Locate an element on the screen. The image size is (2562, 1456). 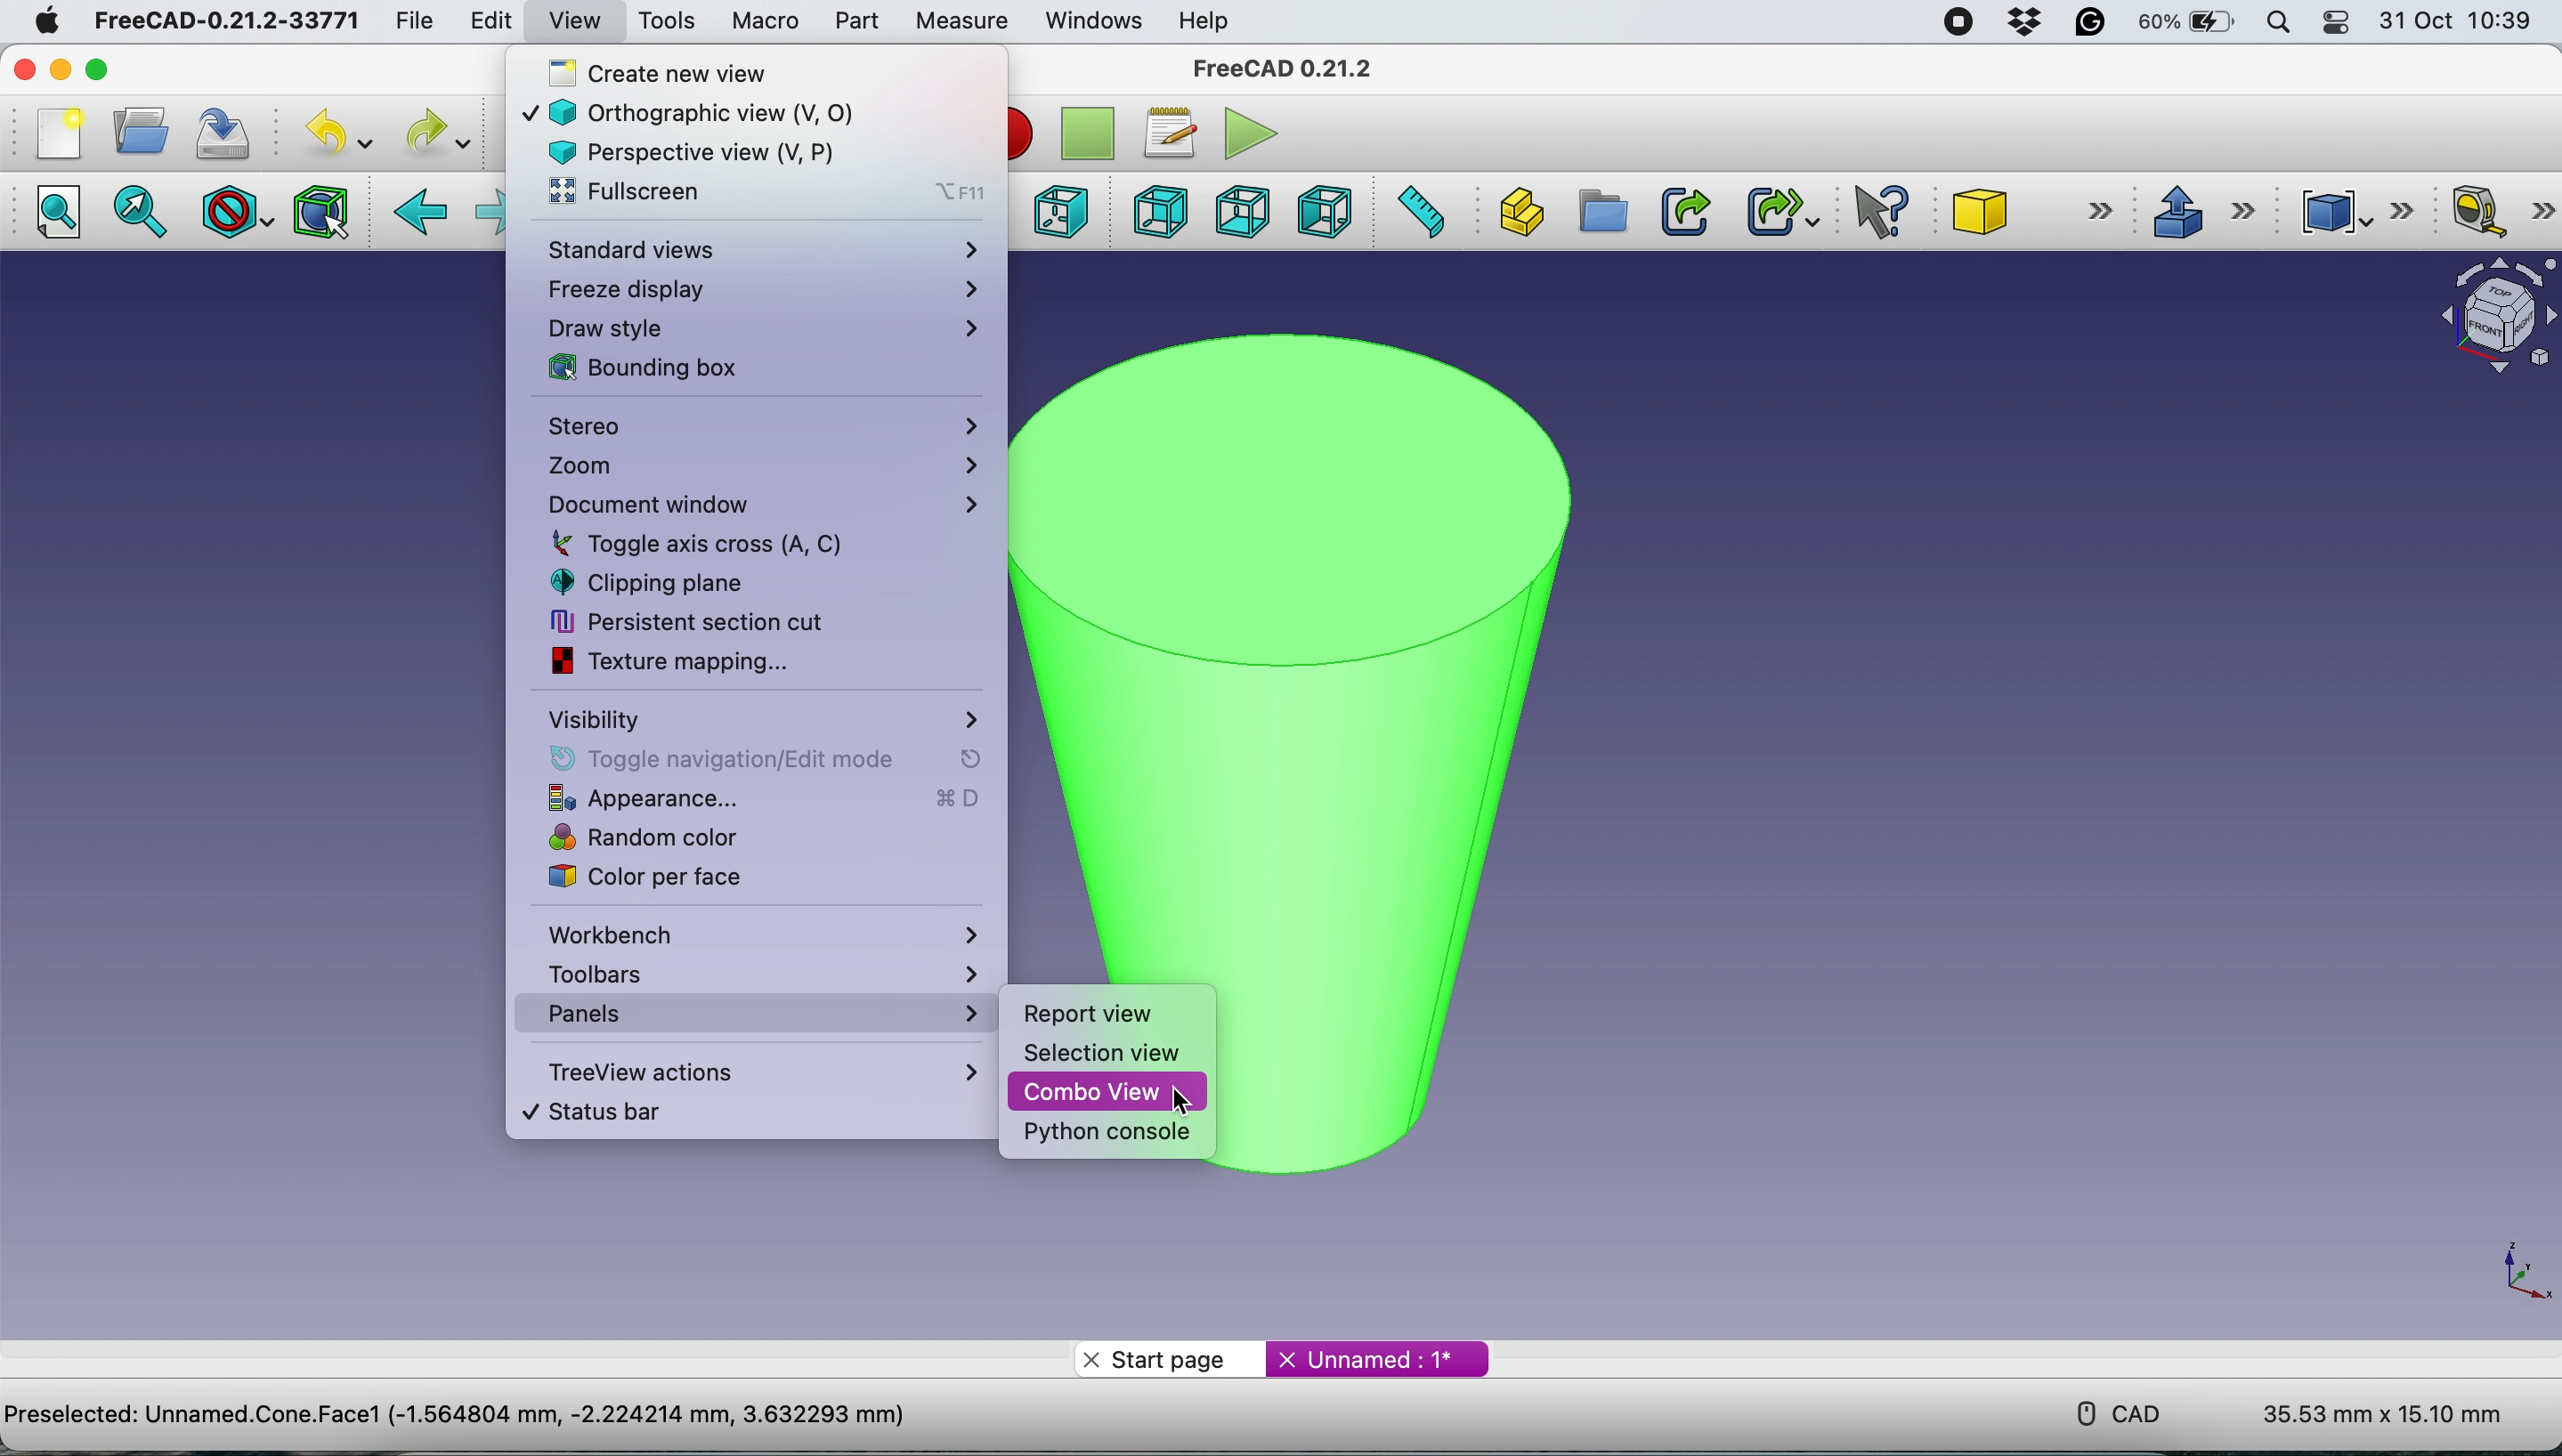
appearance is located at coordinates (756, 799).